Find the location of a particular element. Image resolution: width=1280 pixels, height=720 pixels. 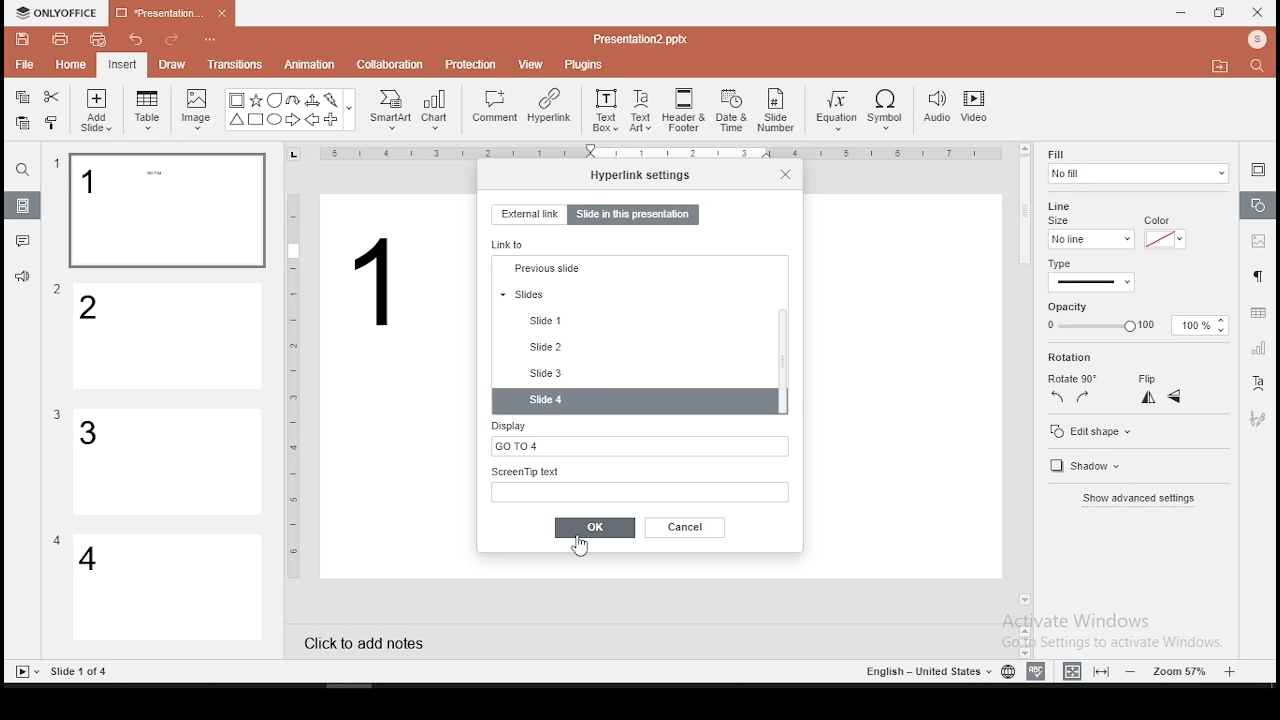

date and time is located at coordinates (732, 110).